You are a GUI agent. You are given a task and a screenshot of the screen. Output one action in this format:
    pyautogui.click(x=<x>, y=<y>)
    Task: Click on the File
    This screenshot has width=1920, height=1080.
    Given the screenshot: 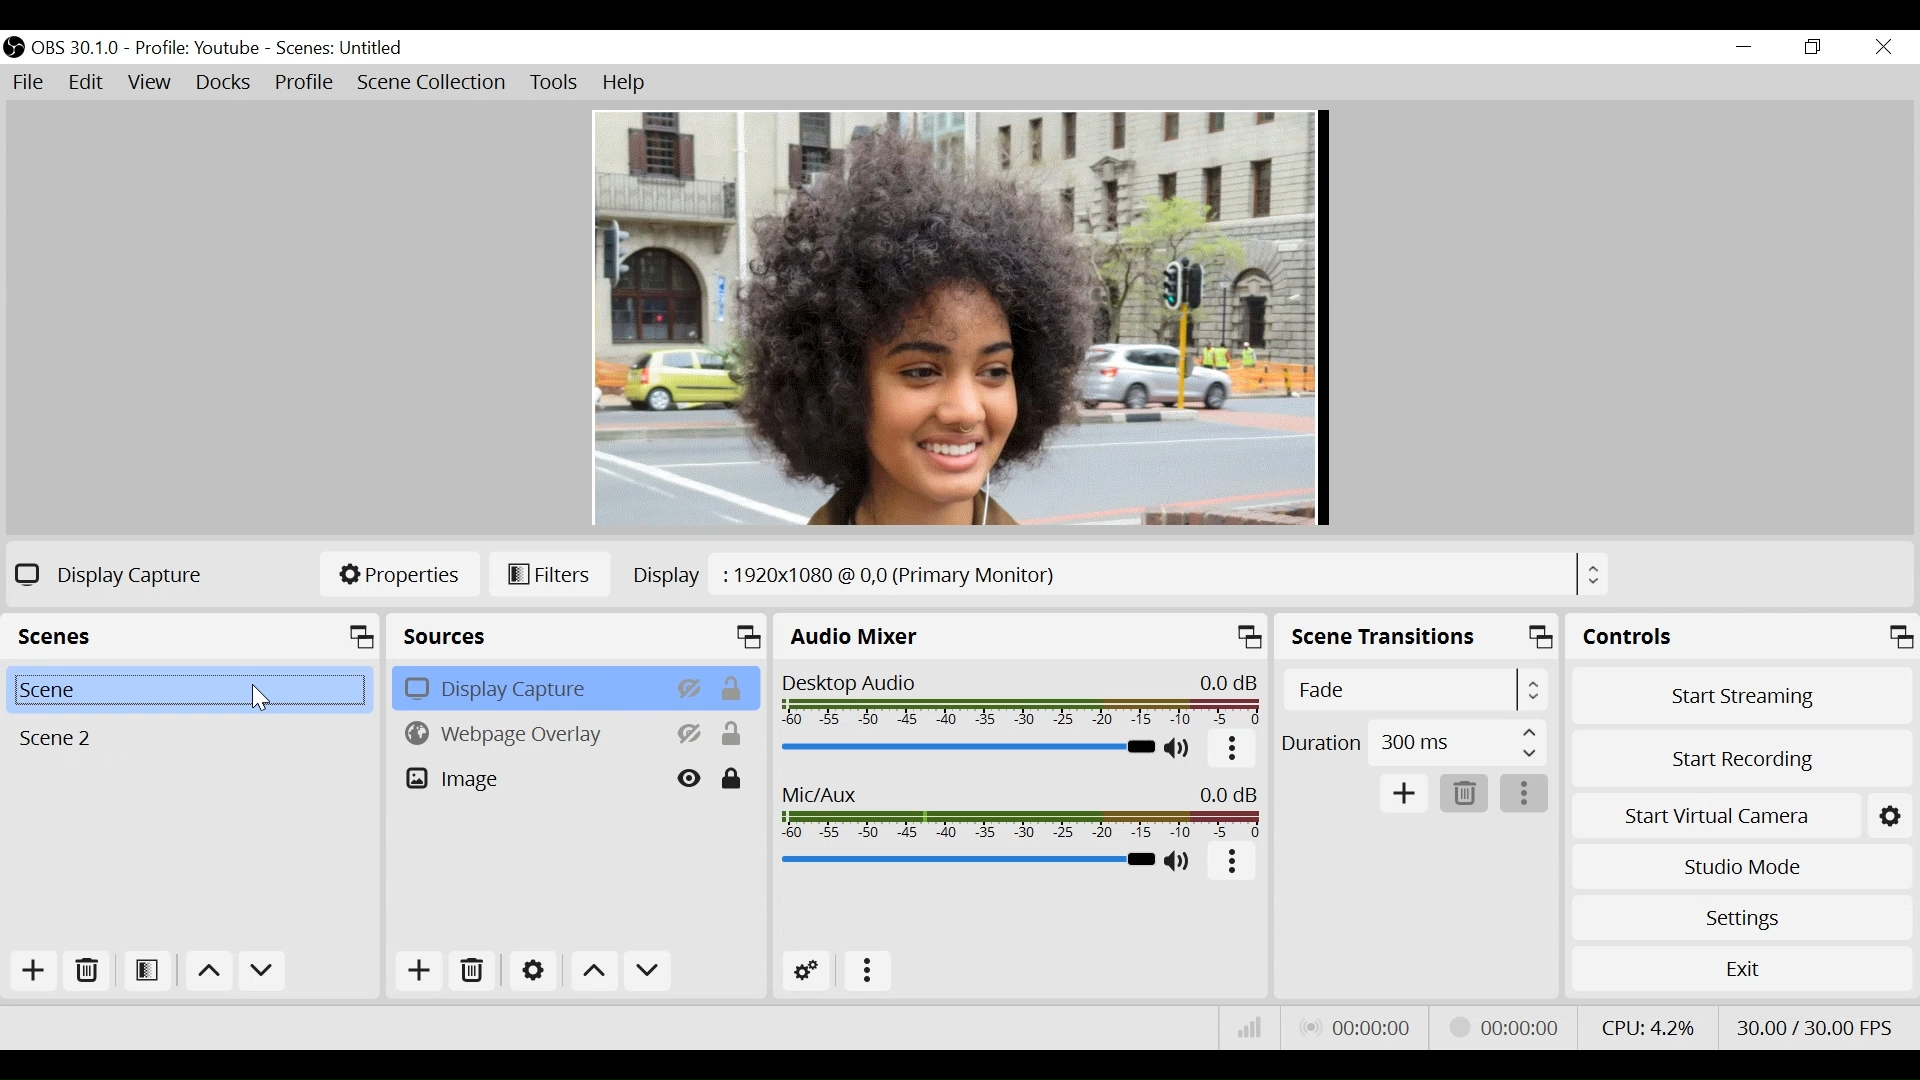 What is the action you would take?
    pyautogui.click(x=32, y=83)
    